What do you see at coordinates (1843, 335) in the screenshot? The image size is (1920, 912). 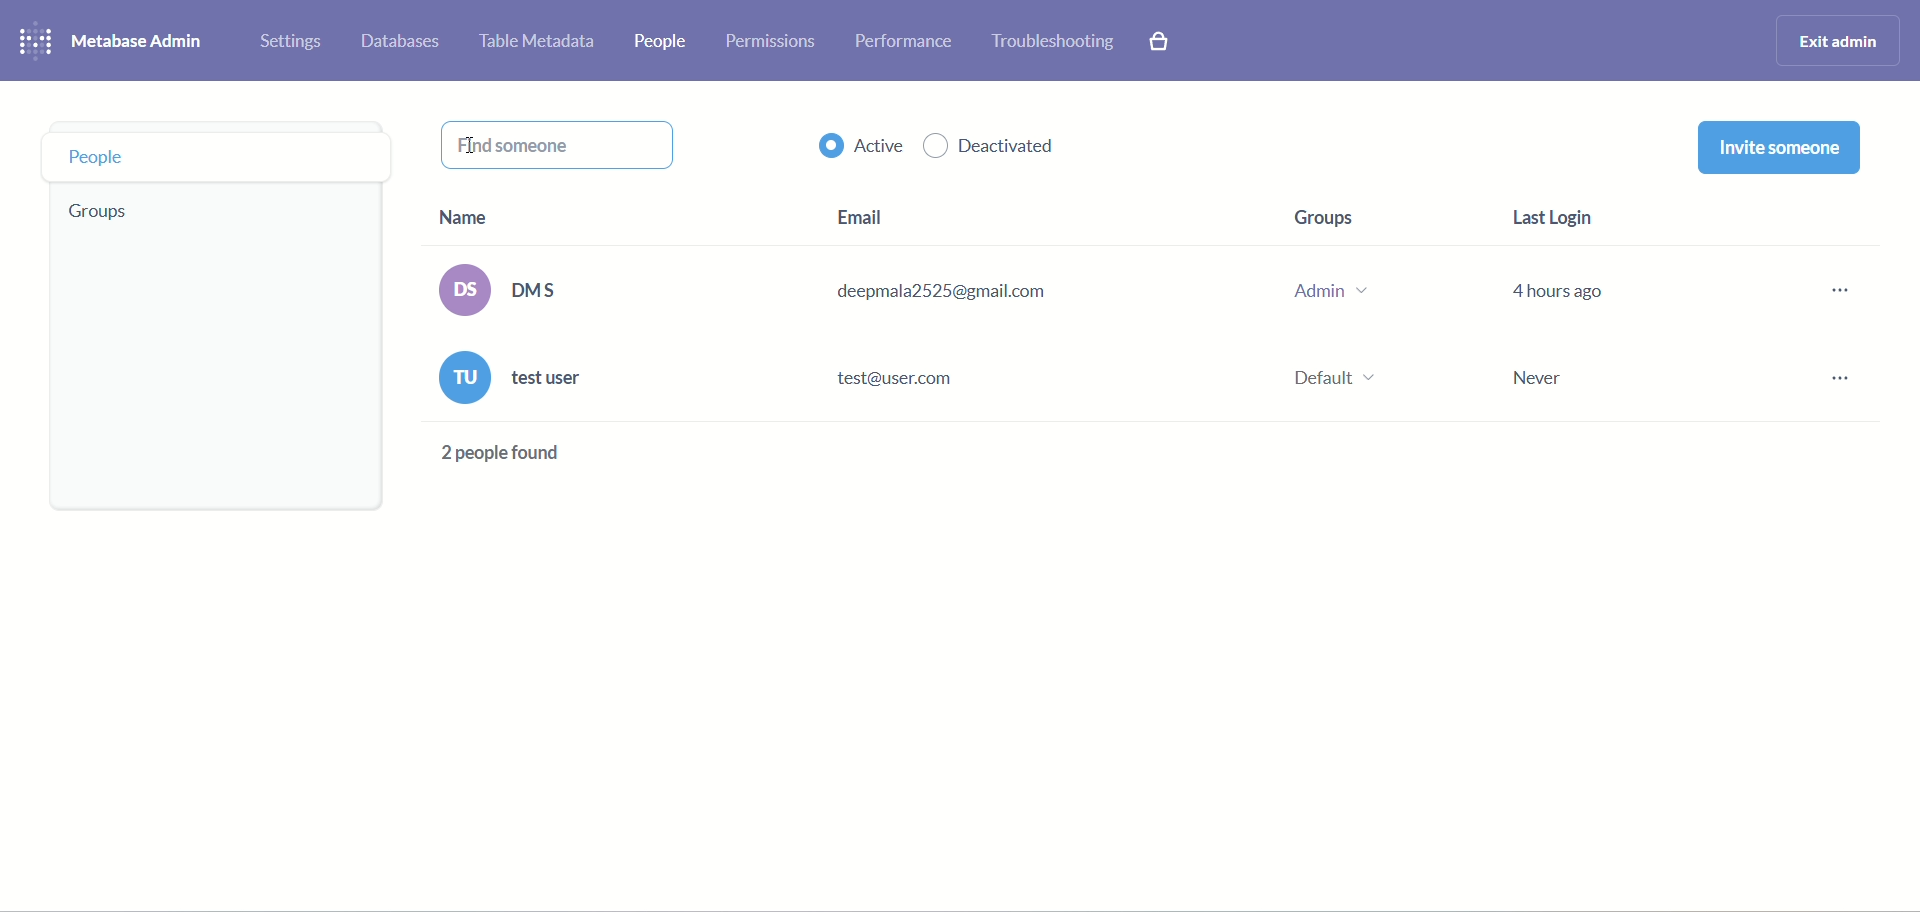 I see `options` at bounding box center [1843, 335].